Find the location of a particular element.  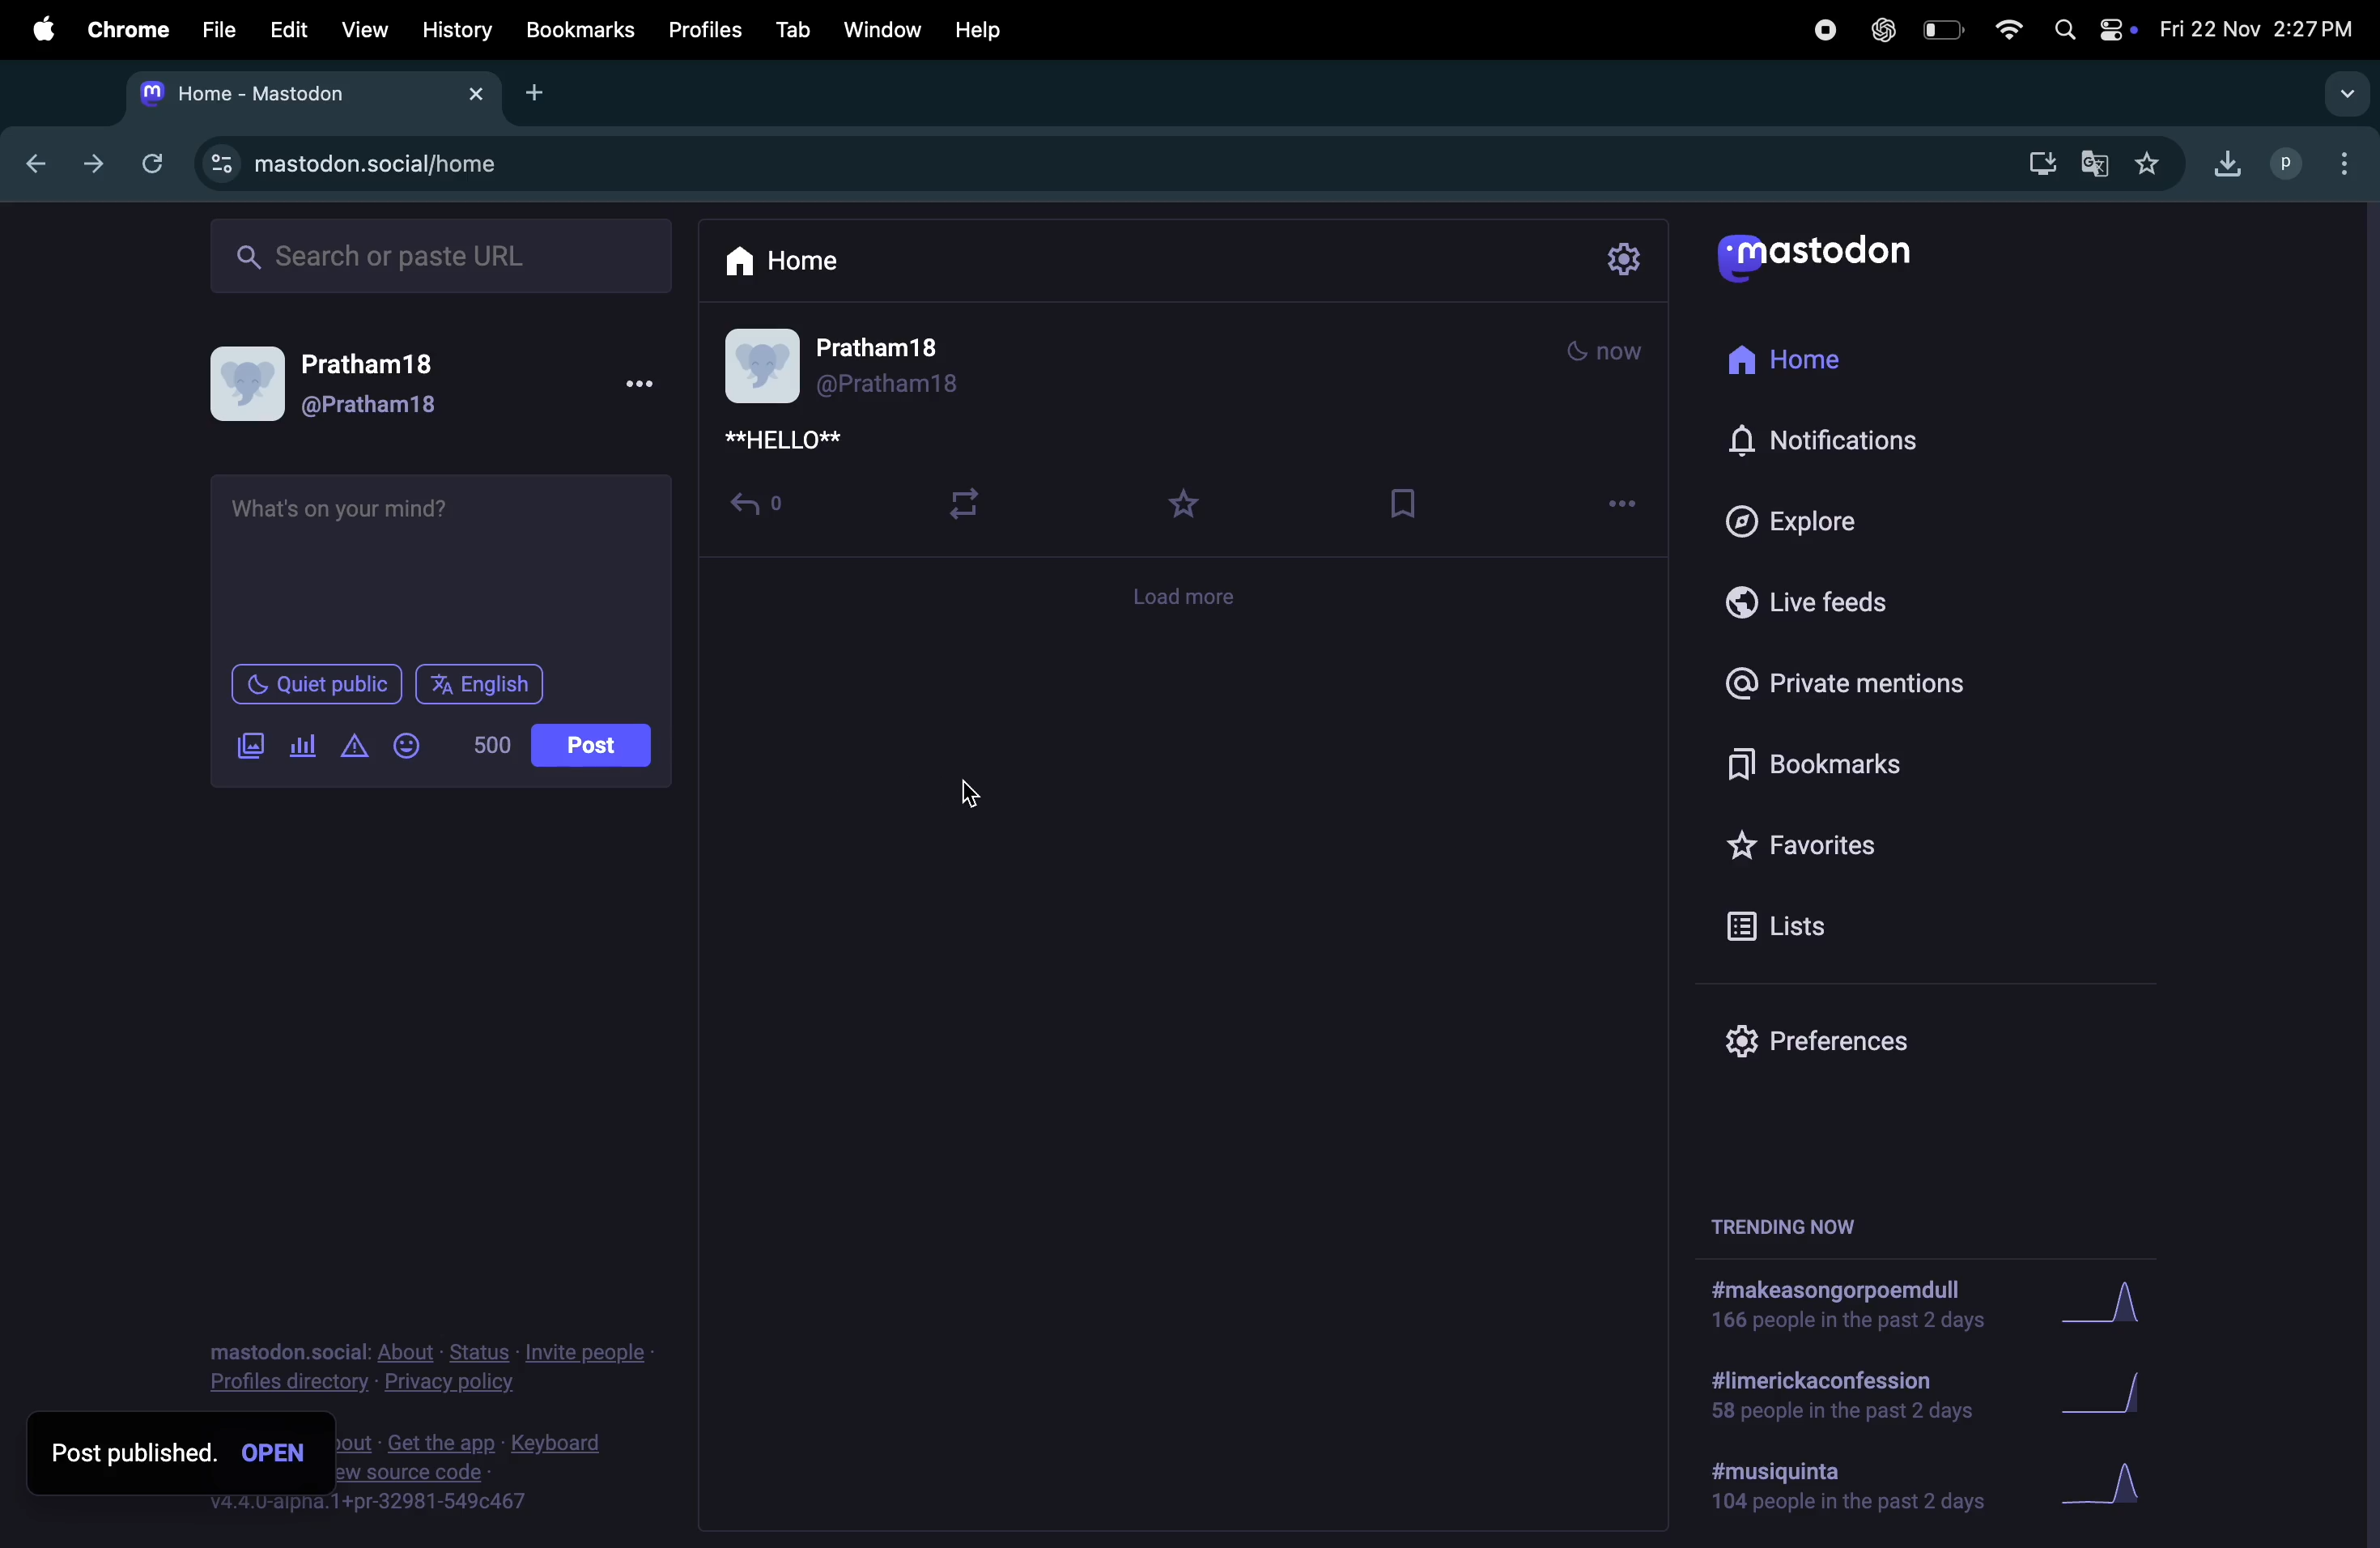

apple widgets is located at coordinates (2093, 29).